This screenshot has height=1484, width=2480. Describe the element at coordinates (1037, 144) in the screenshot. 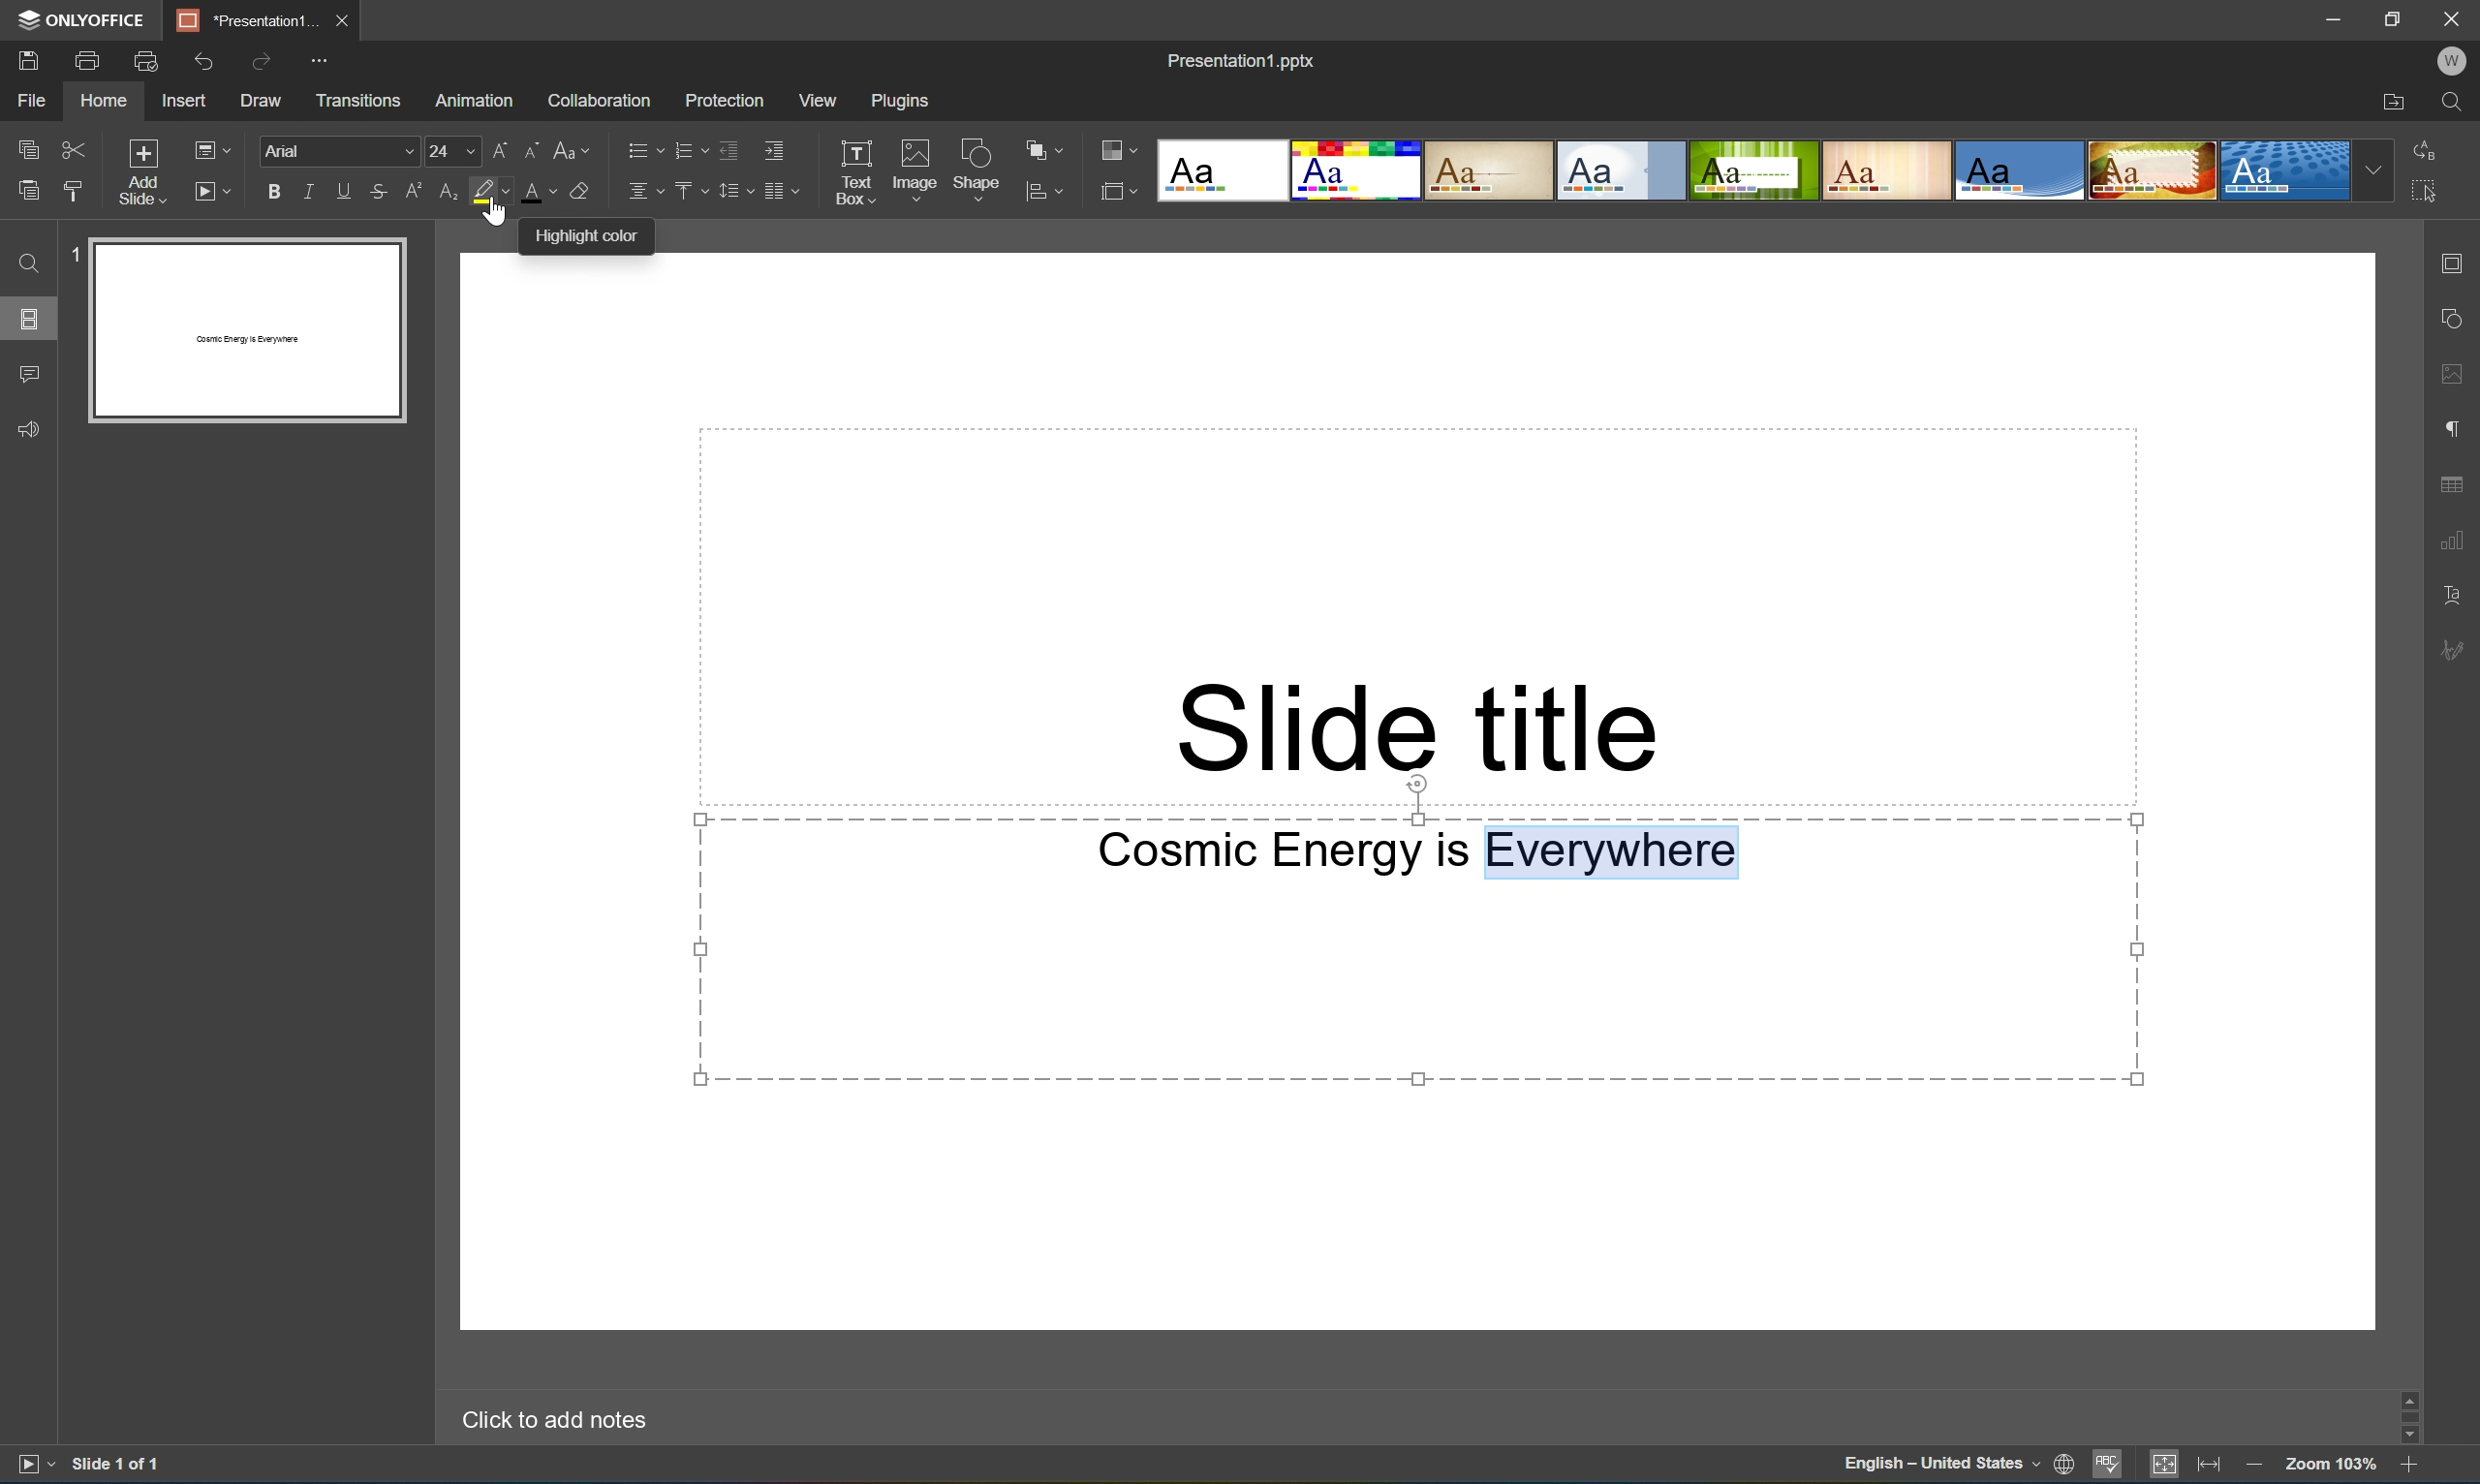

I see `Arrange shape` at that location.